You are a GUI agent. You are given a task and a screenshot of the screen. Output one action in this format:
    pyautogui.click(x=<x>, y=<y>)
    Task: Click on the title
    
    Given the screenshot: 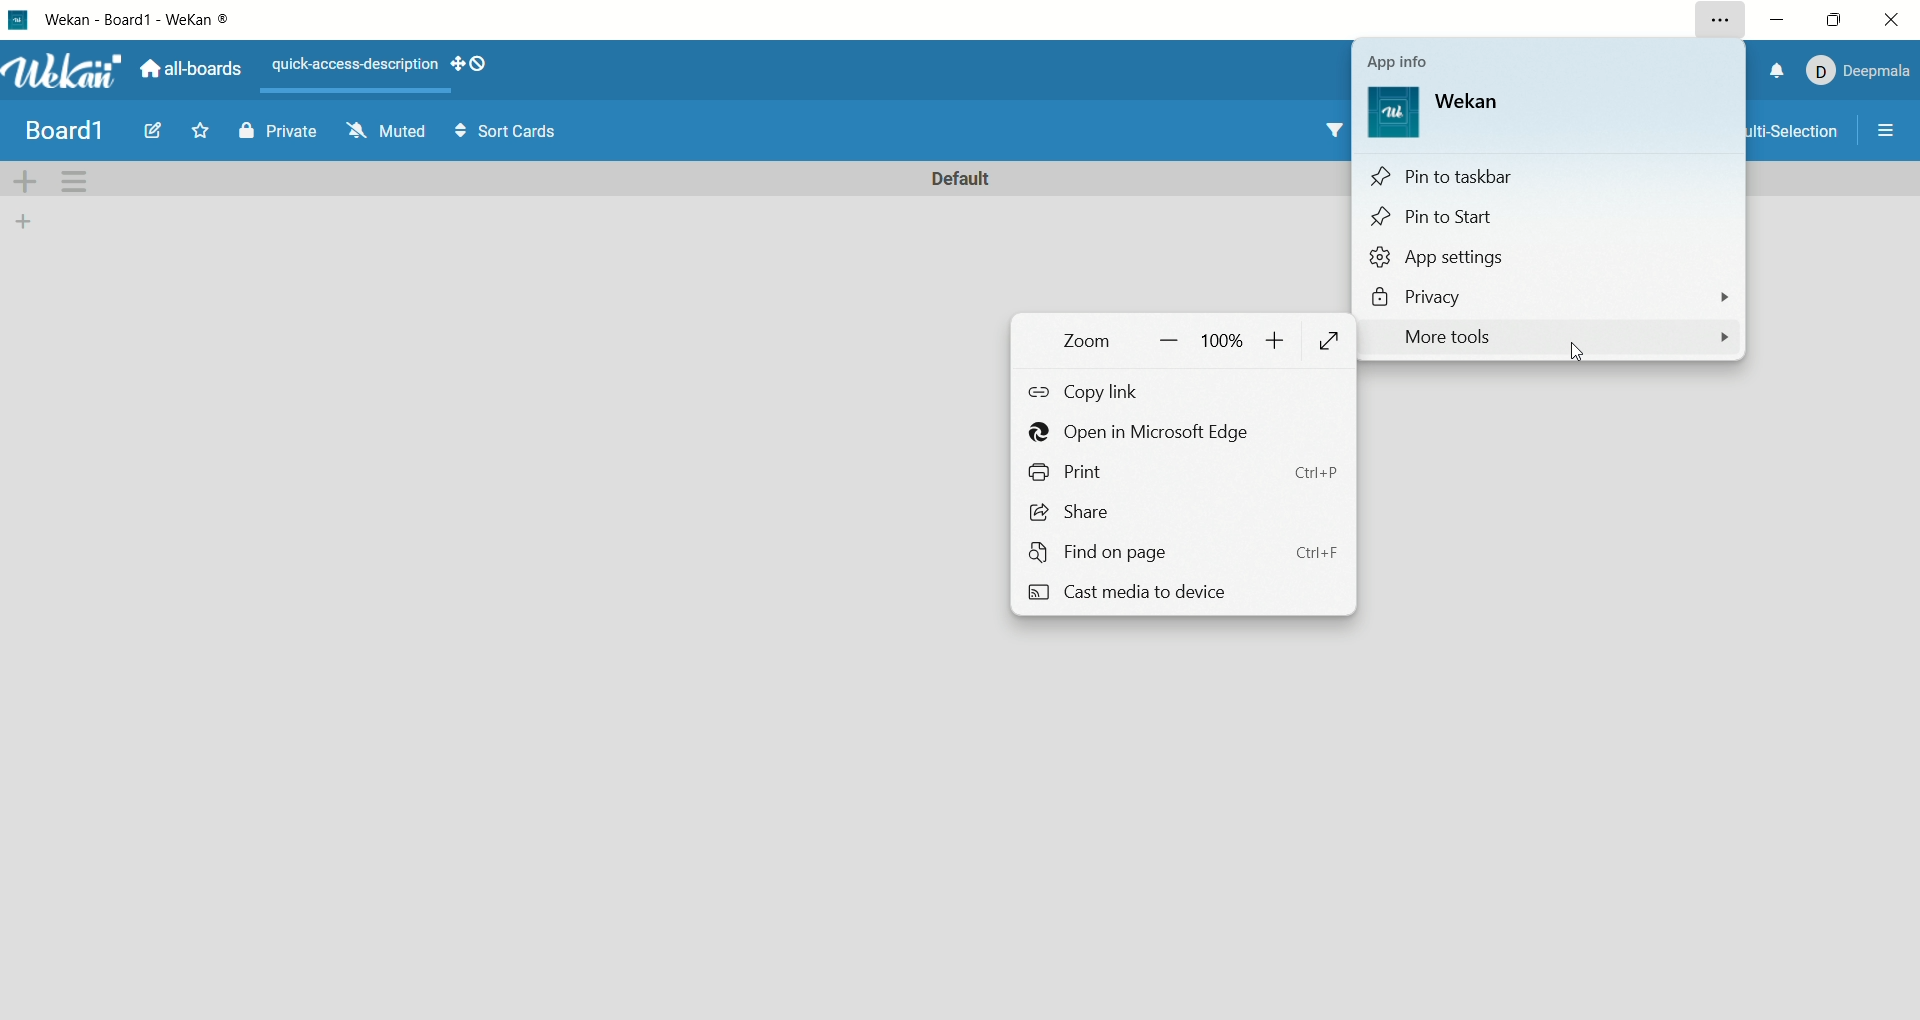 What is the action you would take?
    pyautogui.click(x=64, y=130)
    